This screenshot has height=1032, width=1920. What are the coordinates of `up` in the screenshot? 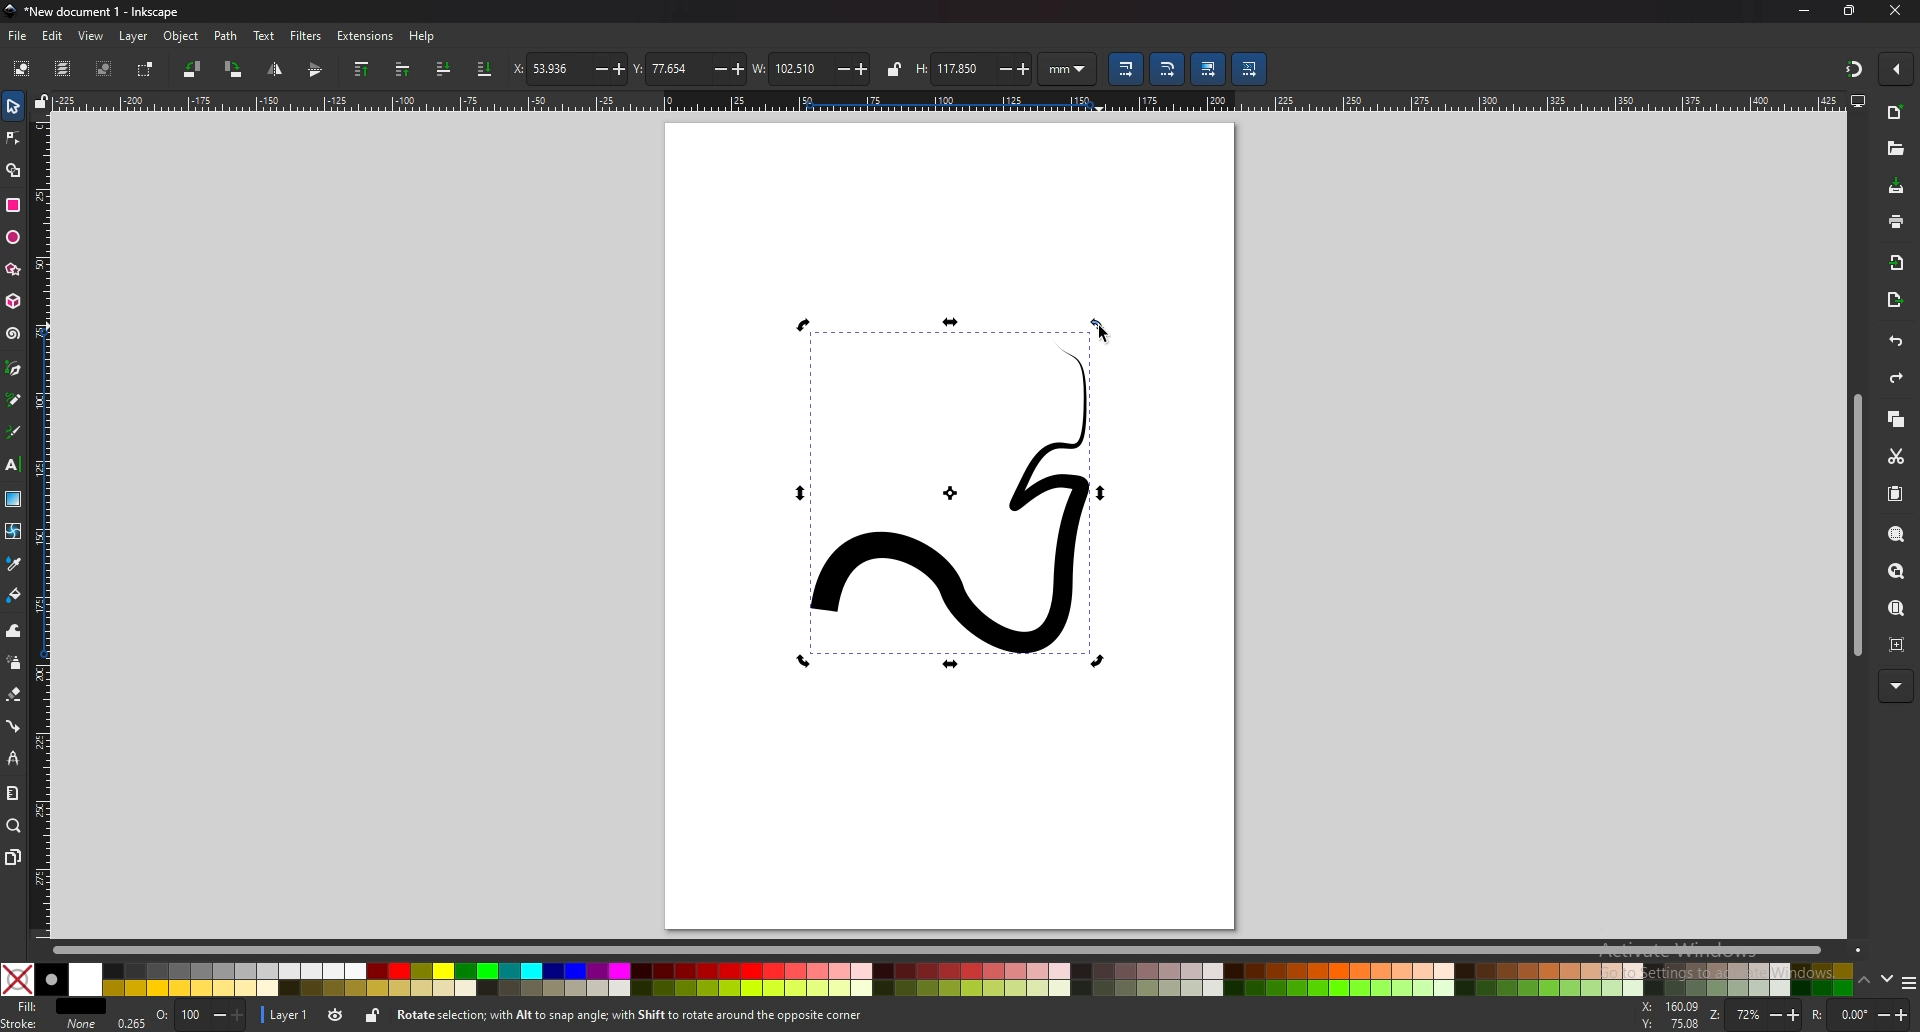 It's located at (1865, 981).